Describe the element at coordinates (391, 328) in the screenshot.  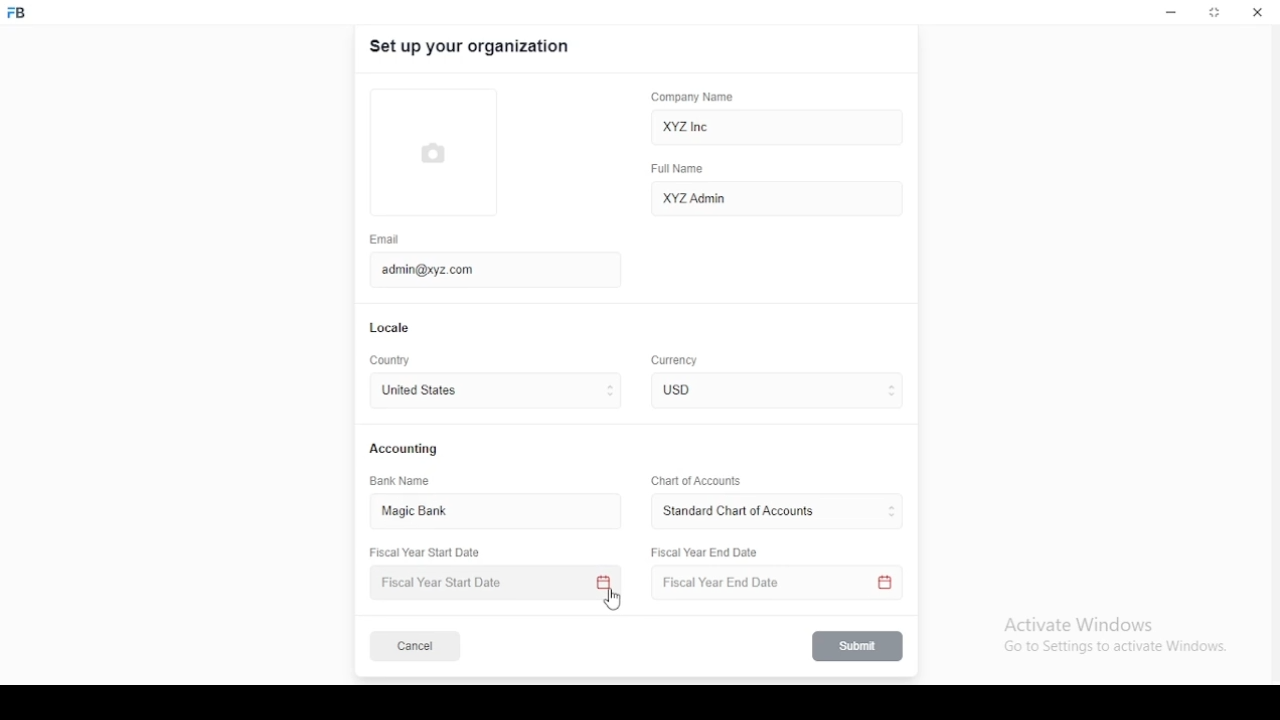
I see `locale` at that location.